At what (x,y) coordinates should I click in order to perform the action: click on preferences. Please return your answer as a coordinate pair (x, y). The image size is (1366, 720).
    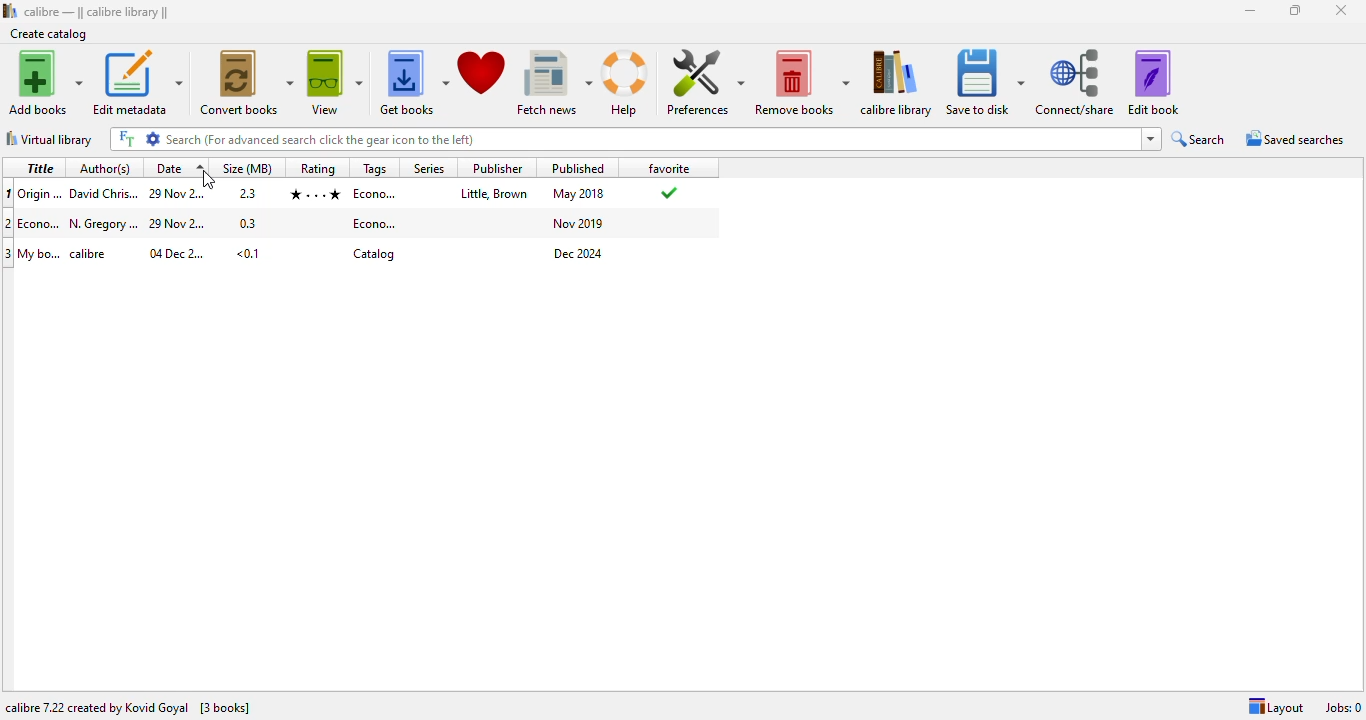
    Looking at the image, I should click on (705, 82).